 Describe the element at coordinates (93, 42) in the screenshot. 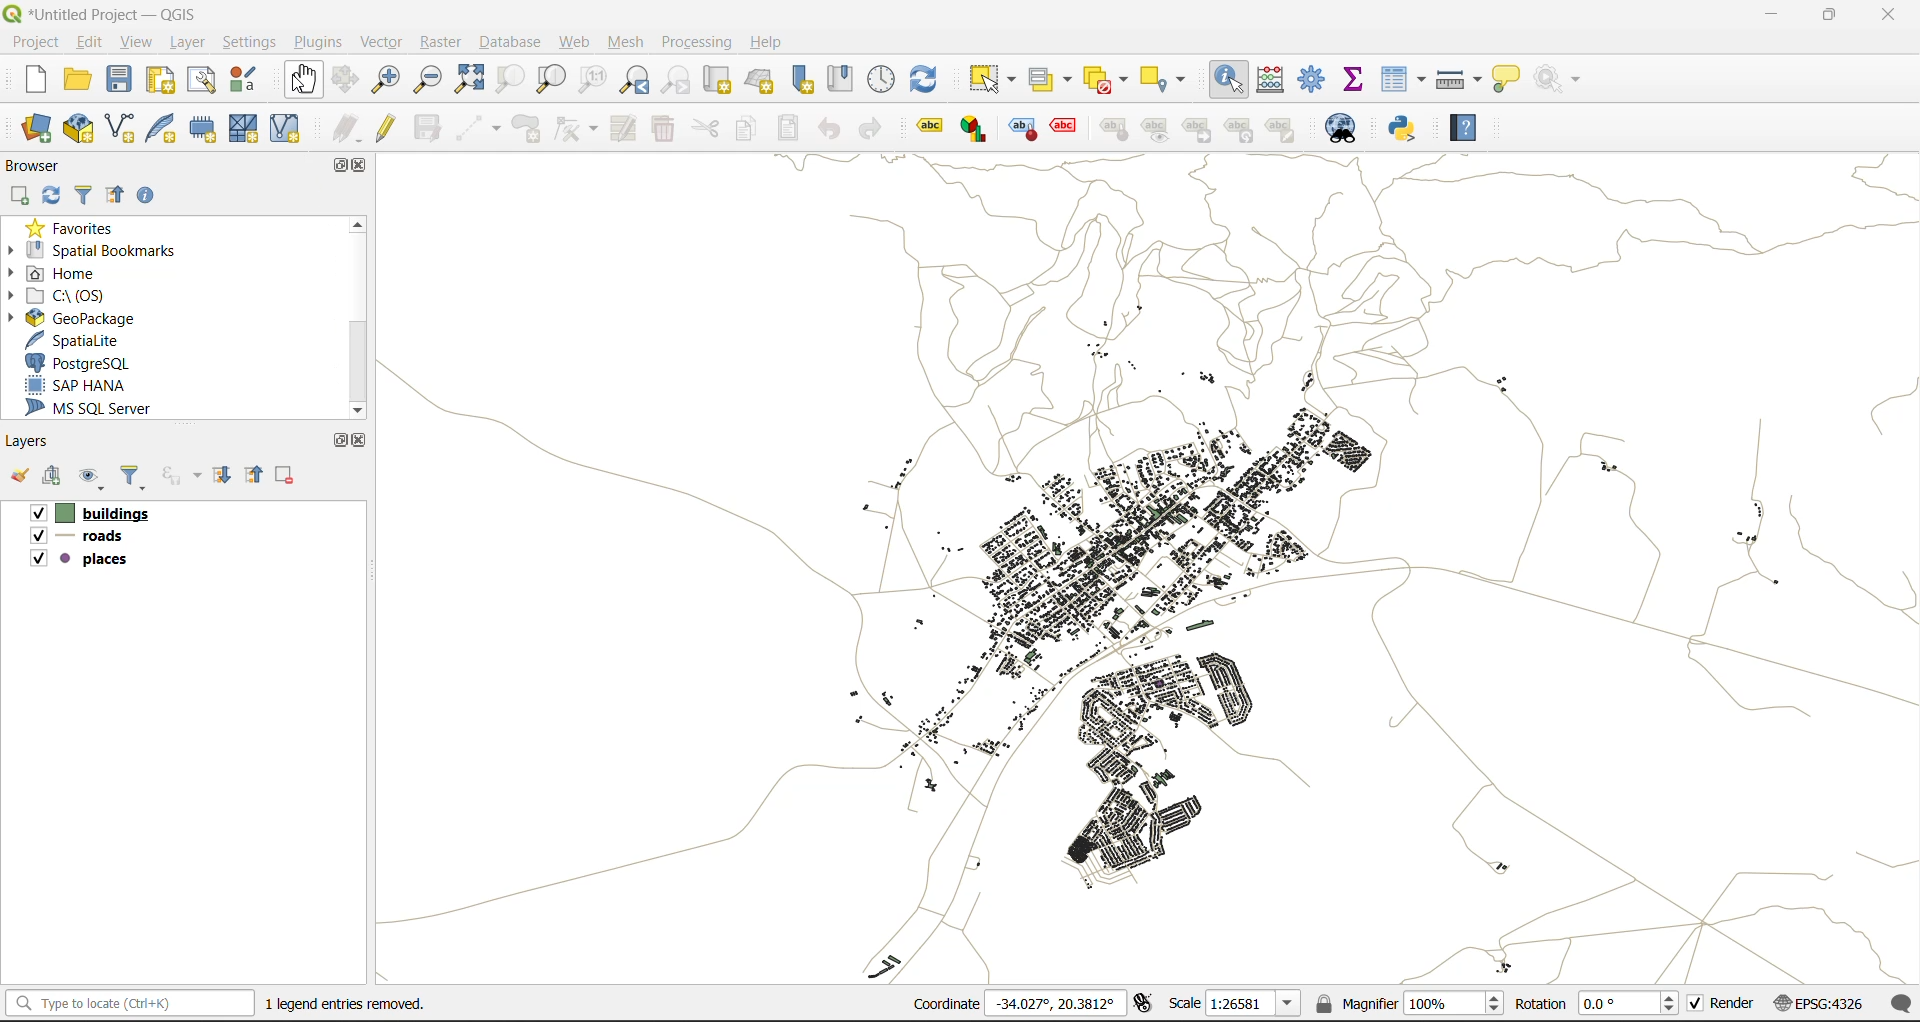

I see `edit` at that location.